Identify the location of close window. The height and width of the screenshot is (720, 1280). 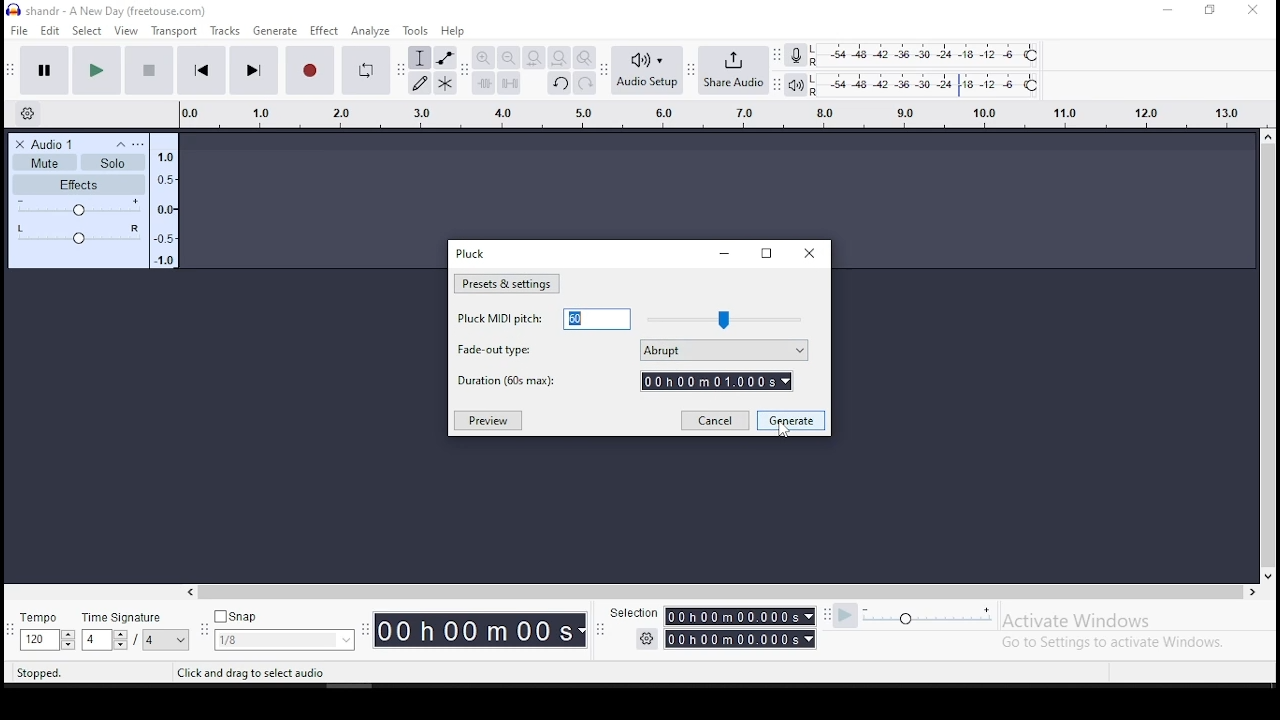
(1252, 11).